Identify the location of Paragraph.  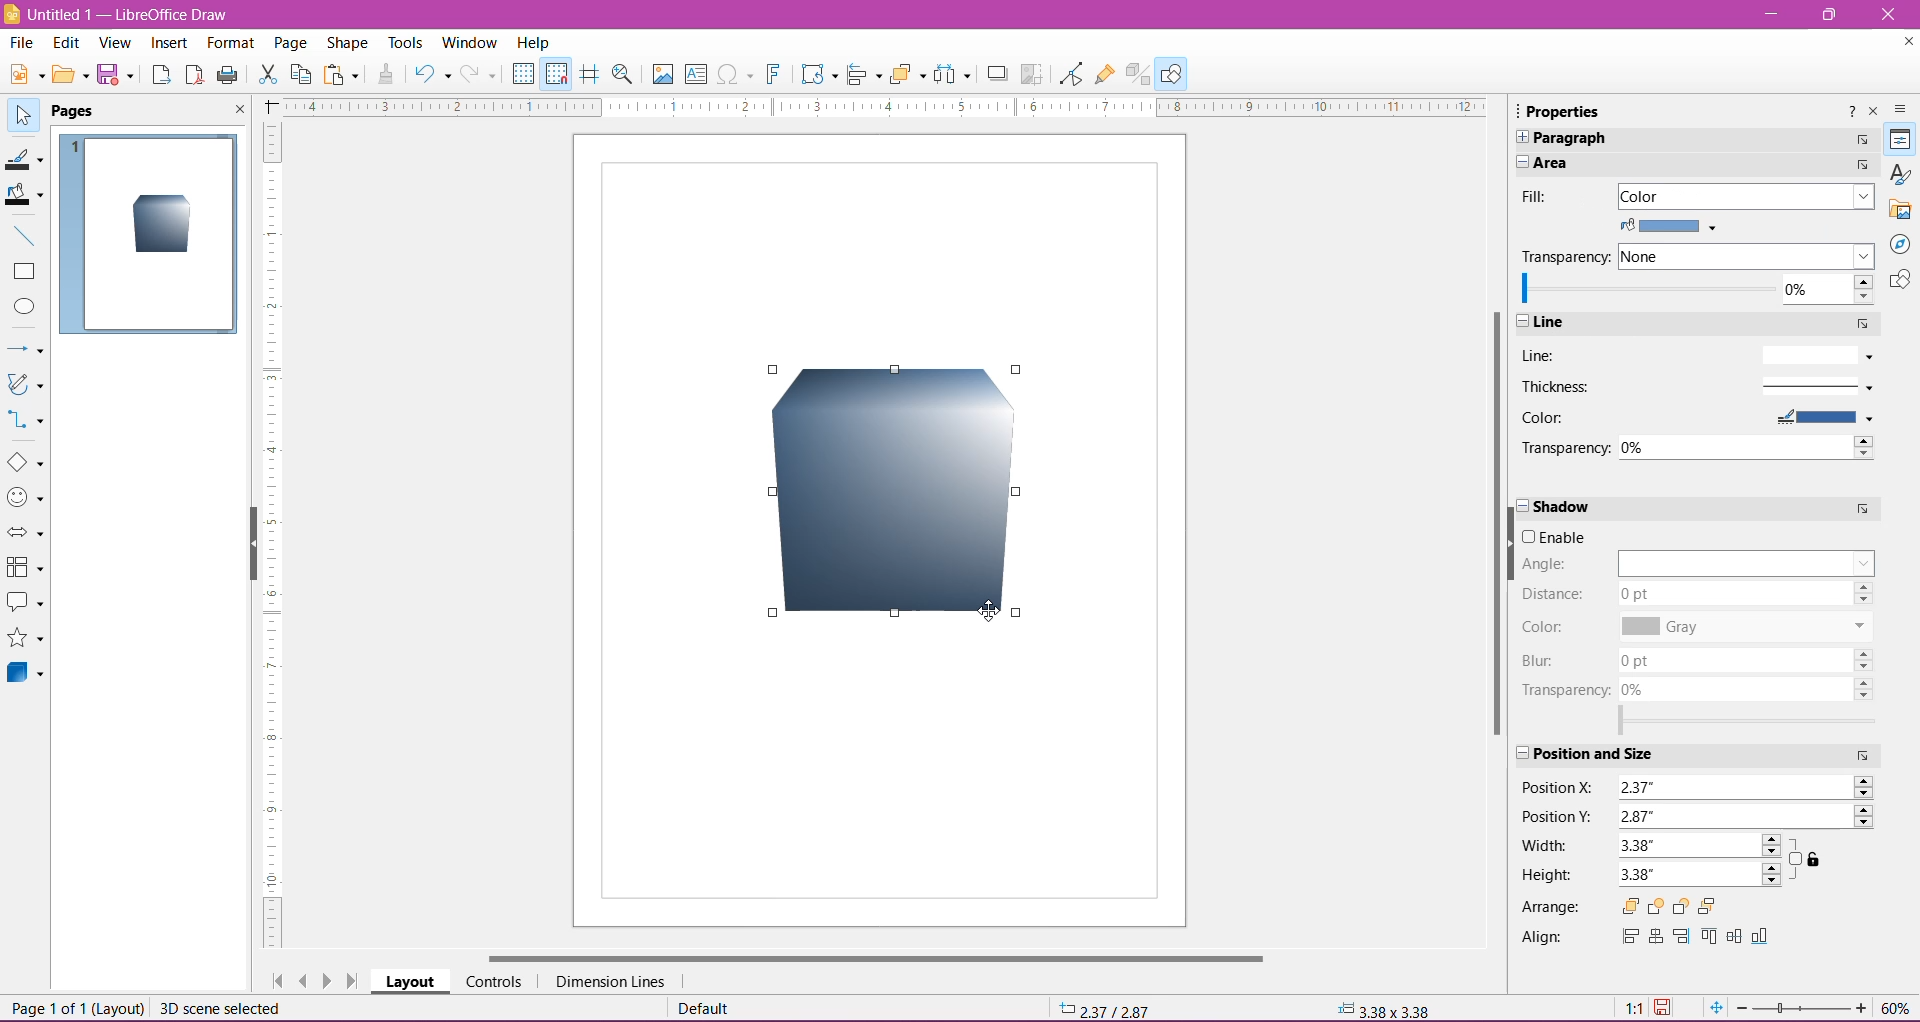
(1682, 137).